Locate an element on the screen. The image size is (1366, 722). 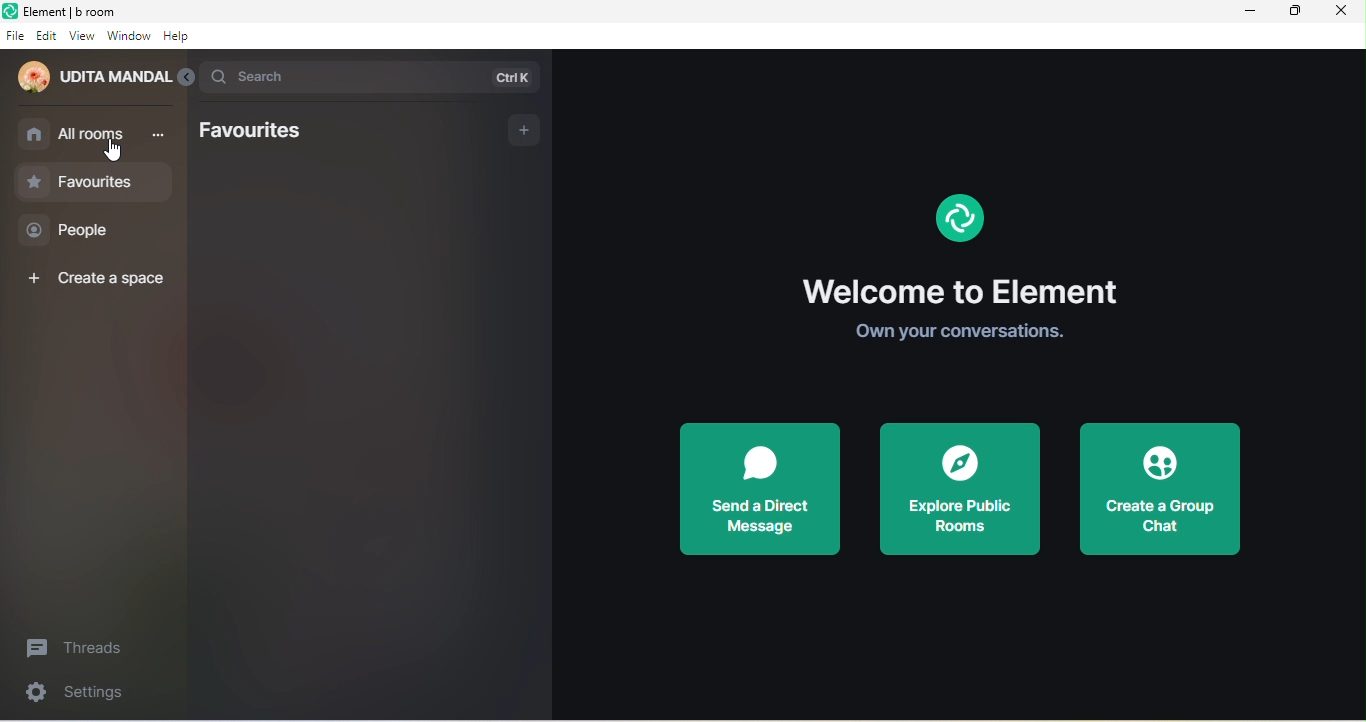
send a direct message is located at coordinates (756, 489).